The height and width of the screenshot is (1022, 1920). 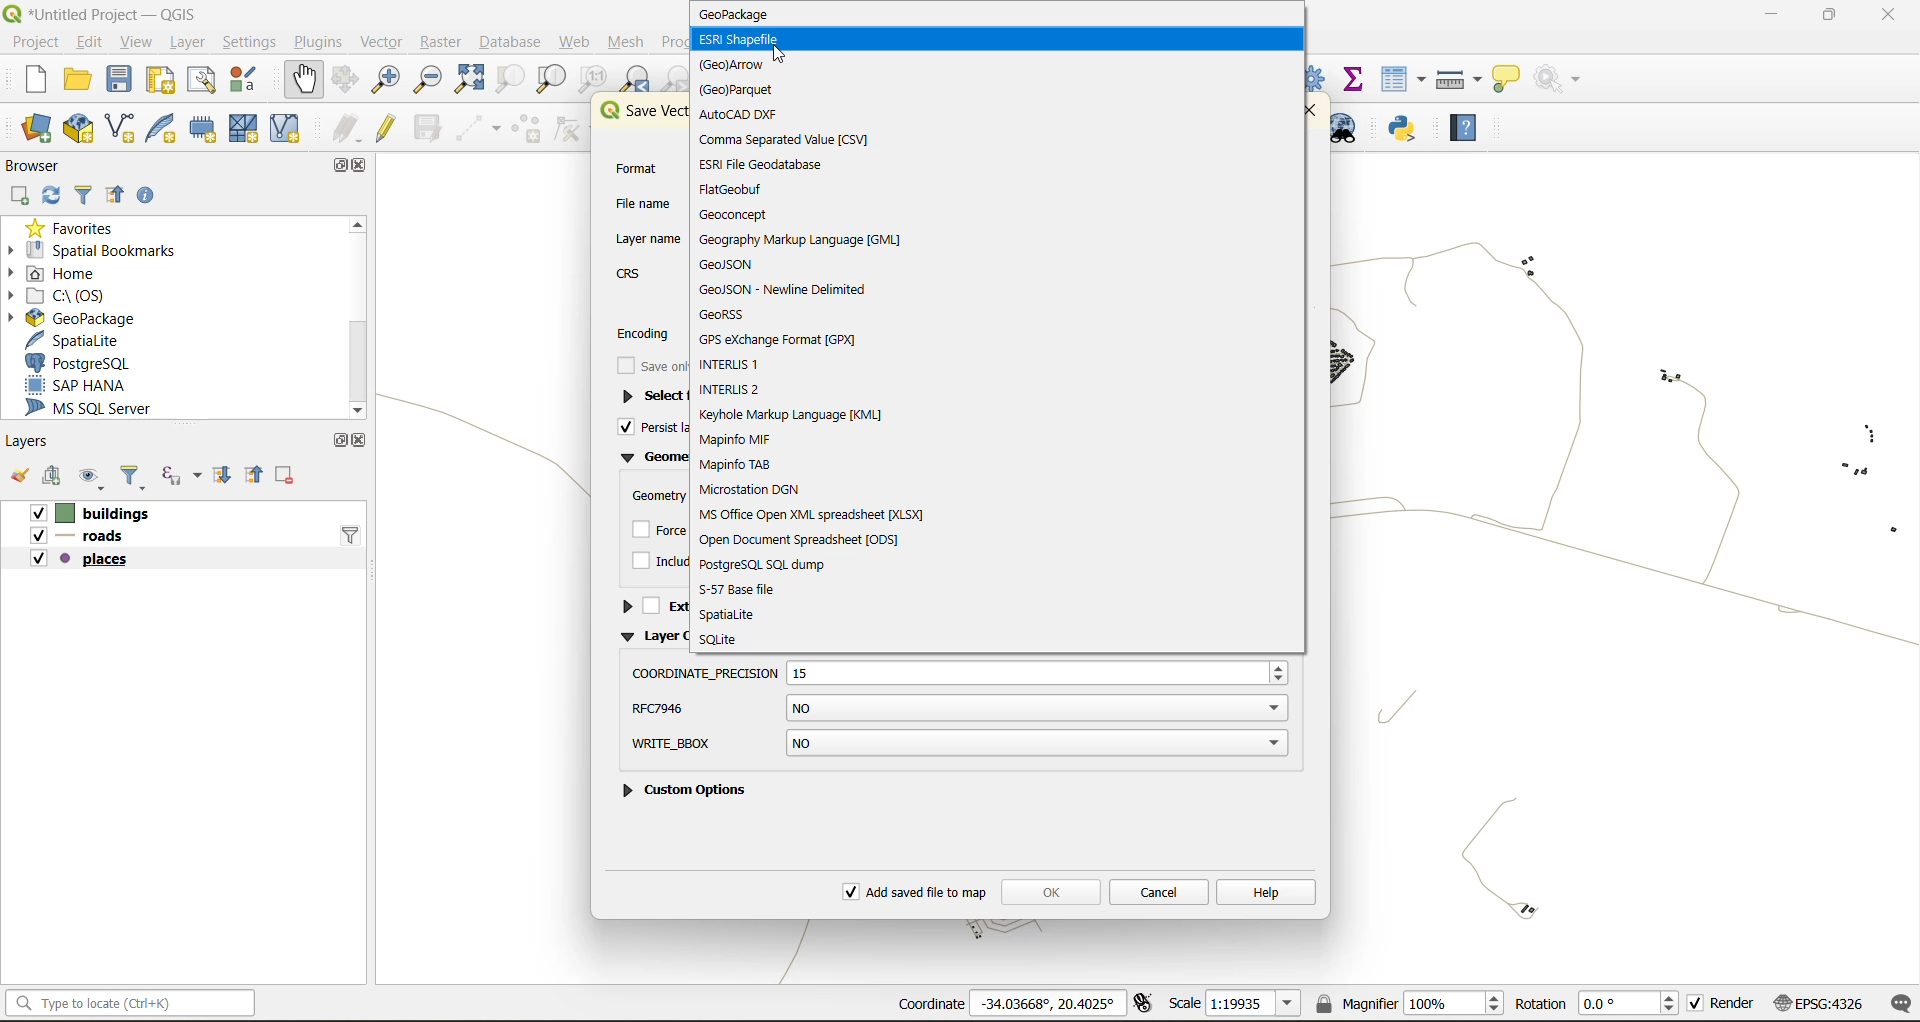 What do you see at coordinates (719, 639) in the screenshot?
I see `sqlite` at bounding box center [719, 639].